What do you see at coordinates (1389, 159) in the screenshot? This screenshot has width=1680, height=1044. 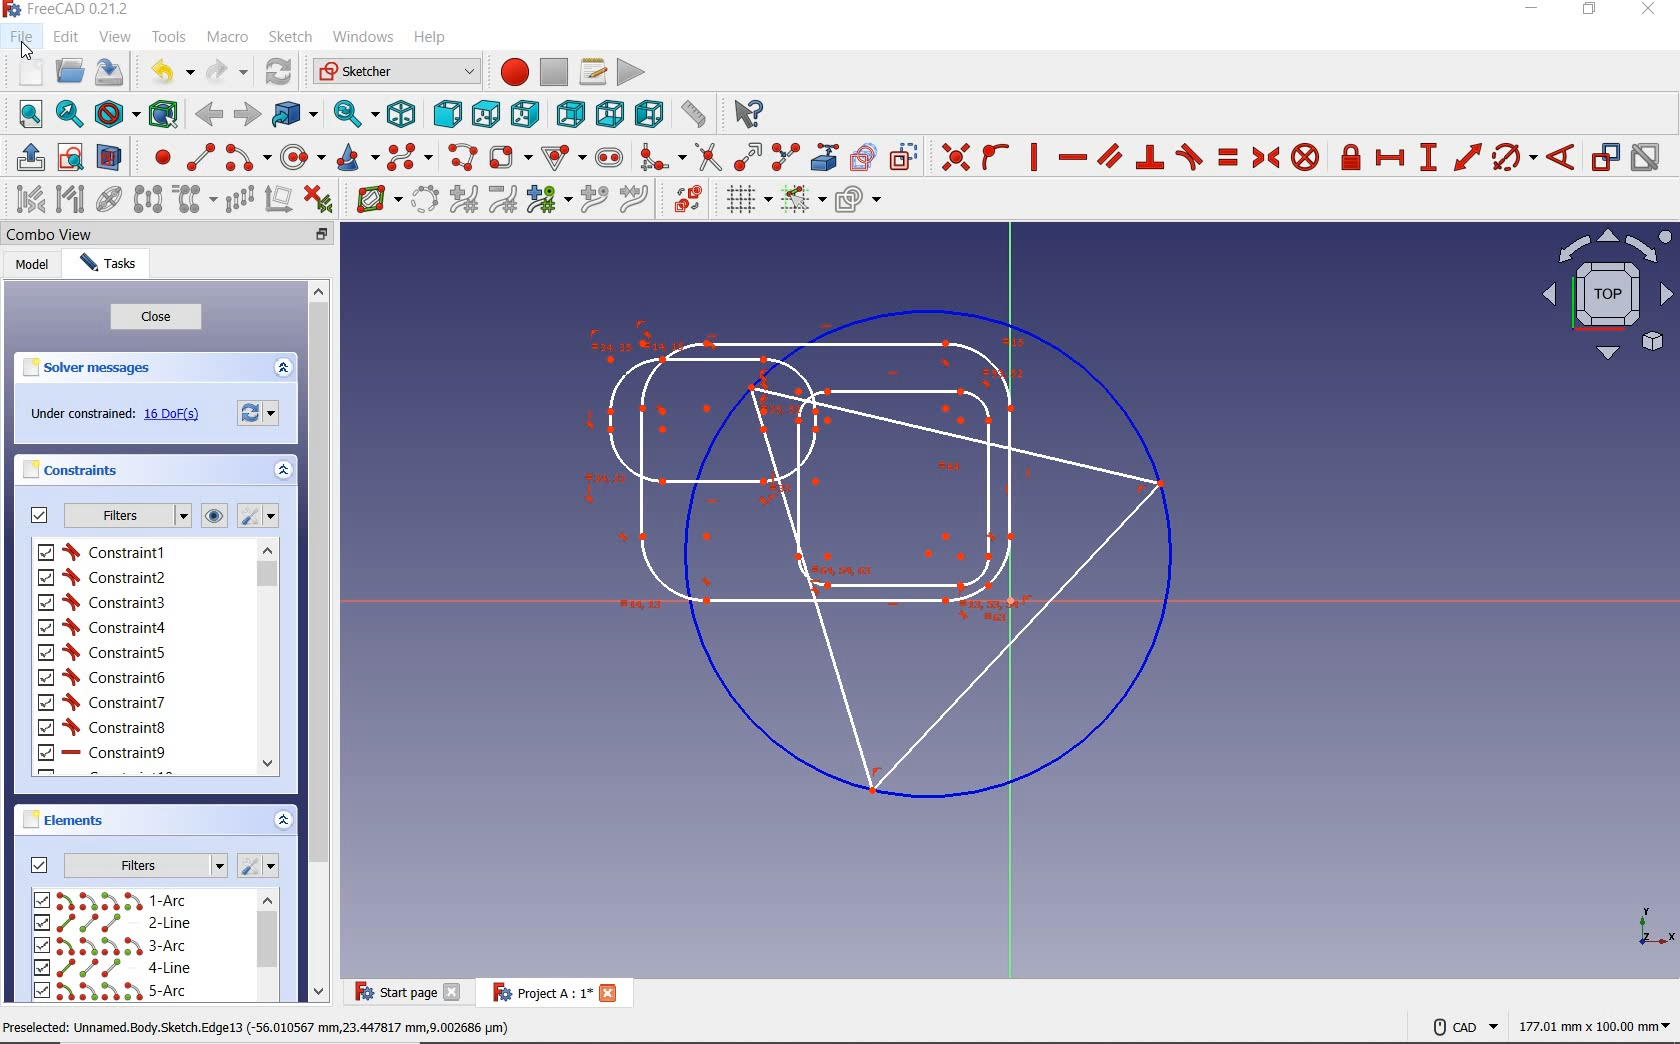 I see `constrain horizontal distance` at bounding box center [1389, 159].